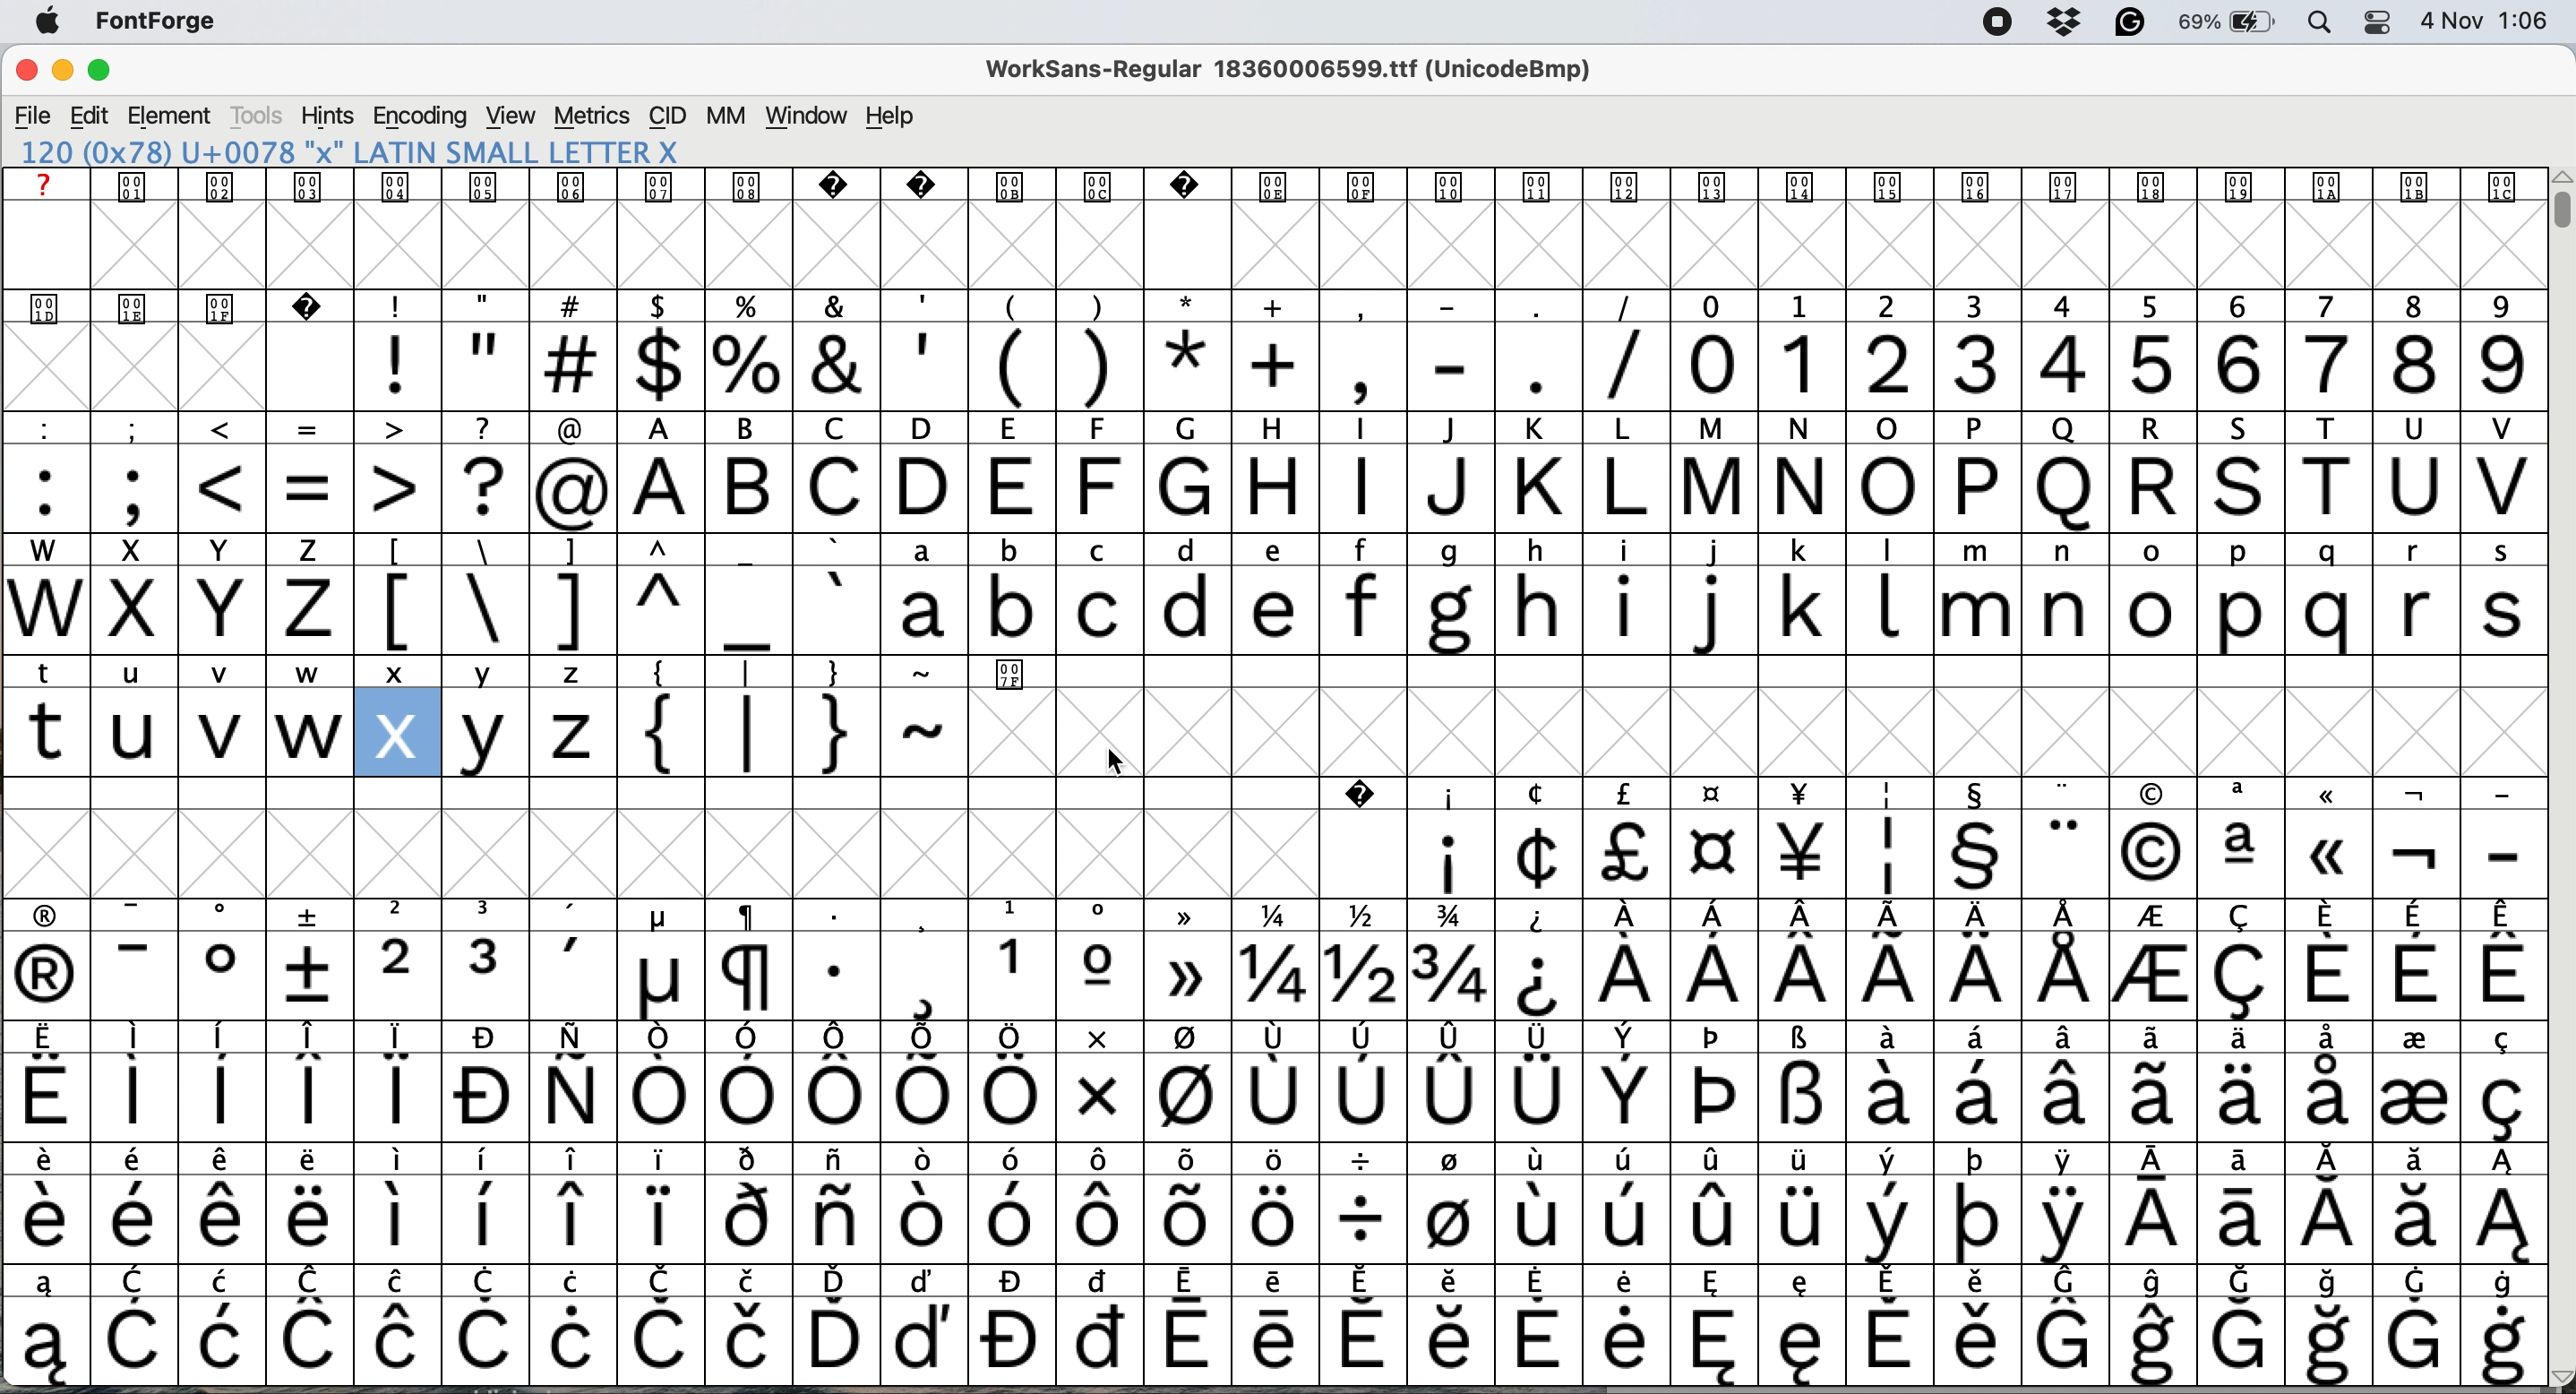 This screenshot has height=1394, width=2576. I want to click on dropbox, so click(2062, 23).